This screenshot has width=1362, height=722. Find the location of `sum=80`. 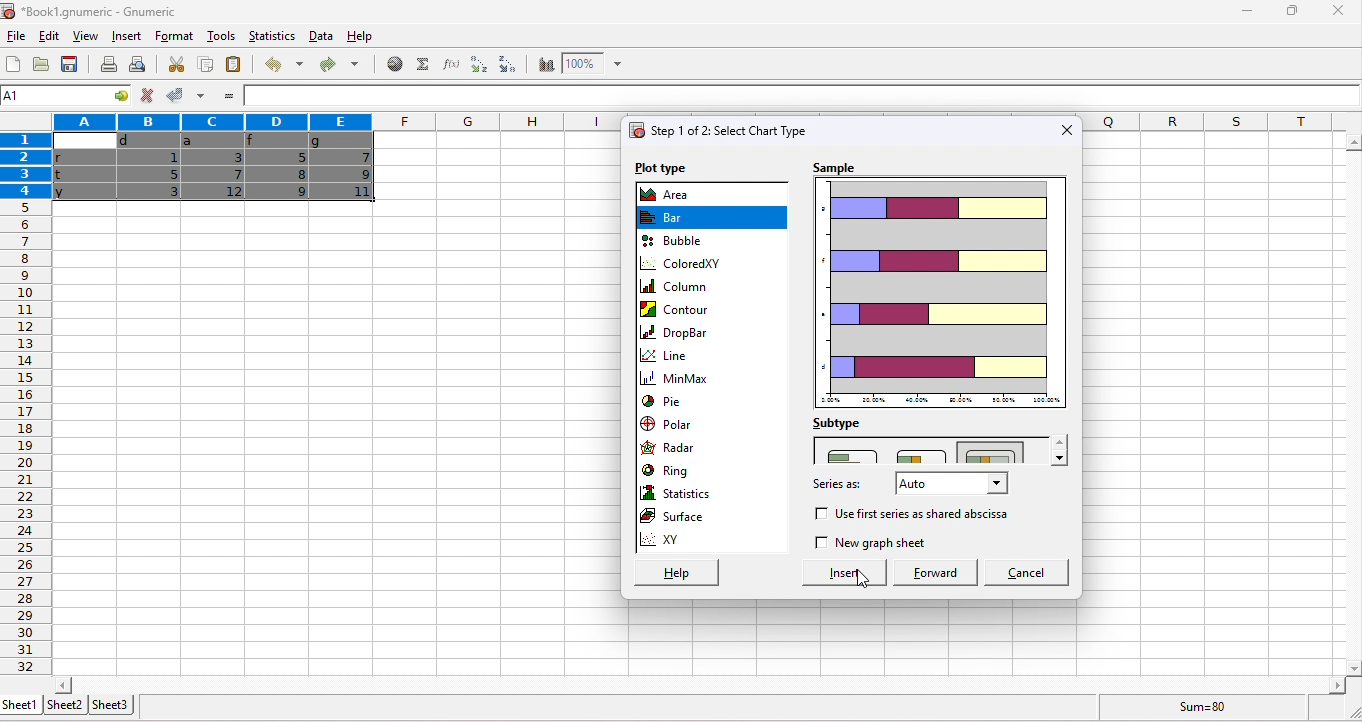

sum=80 is located at coordinates (1200, 709).